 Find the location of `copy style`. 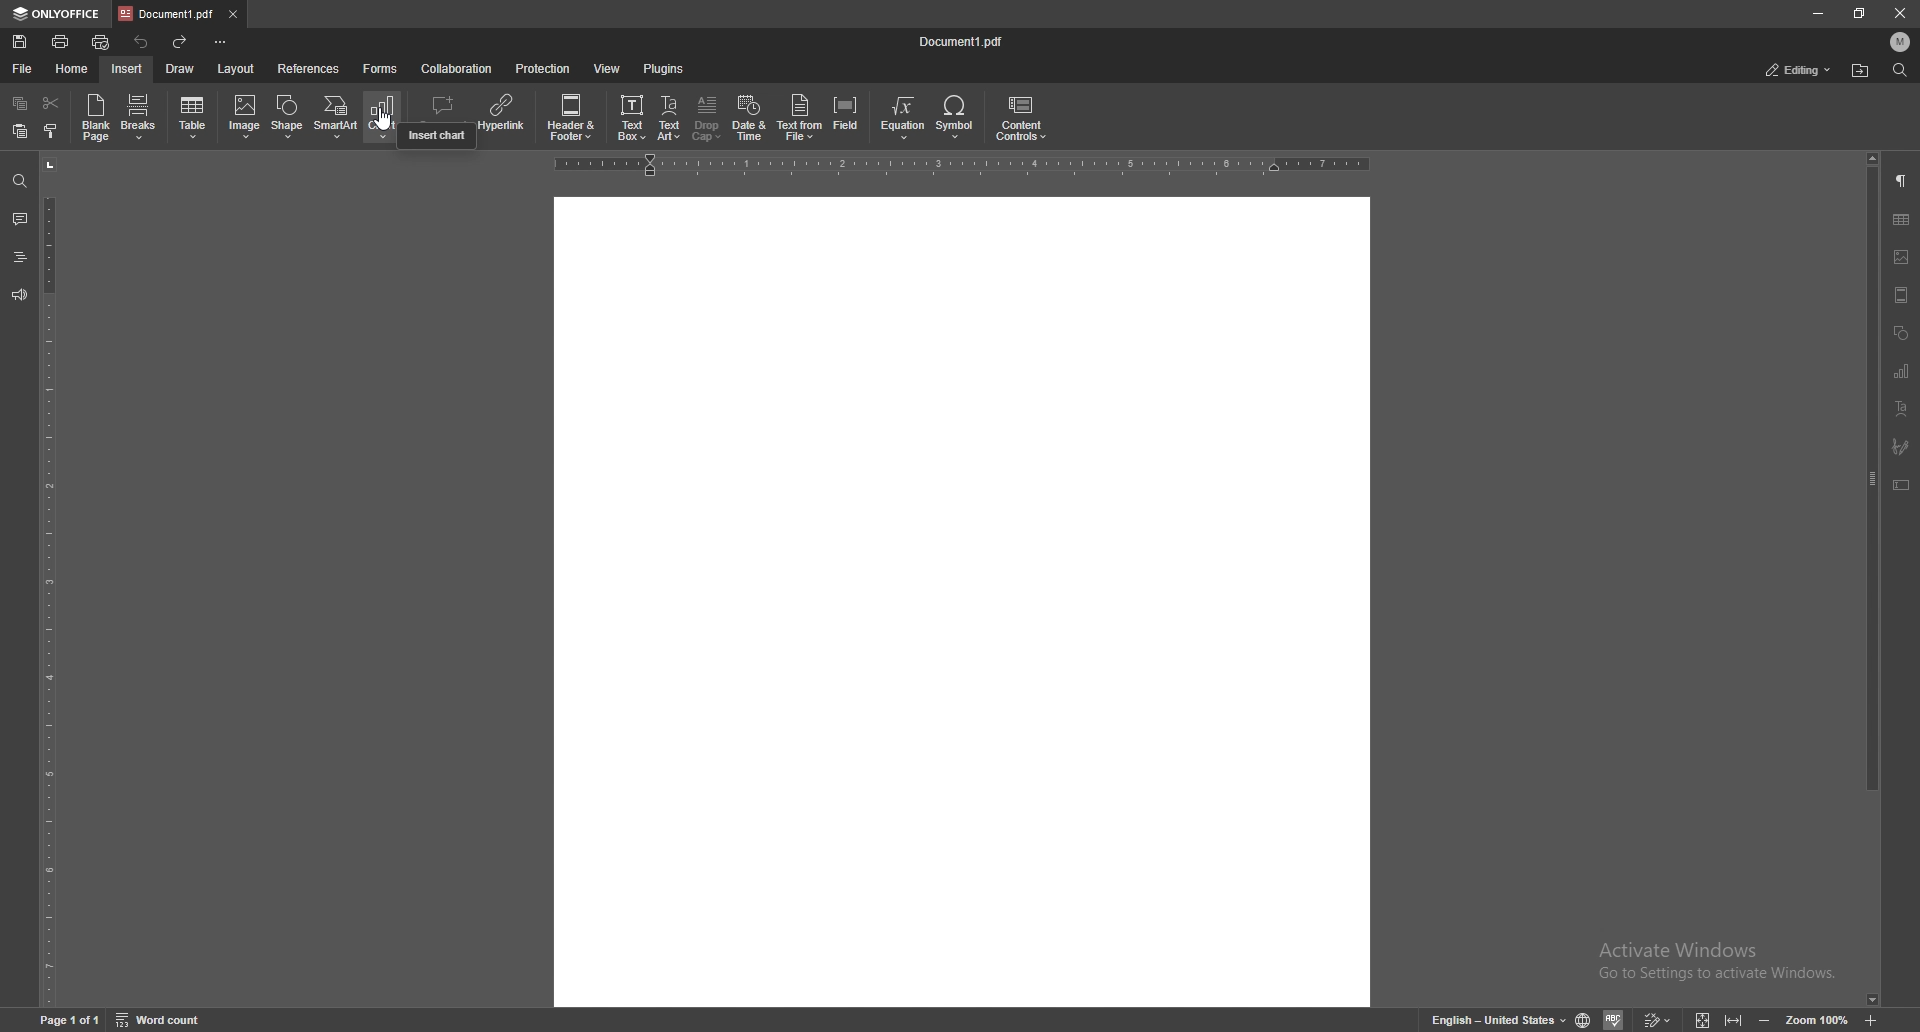

copy style is located at coordinates (49, 132).